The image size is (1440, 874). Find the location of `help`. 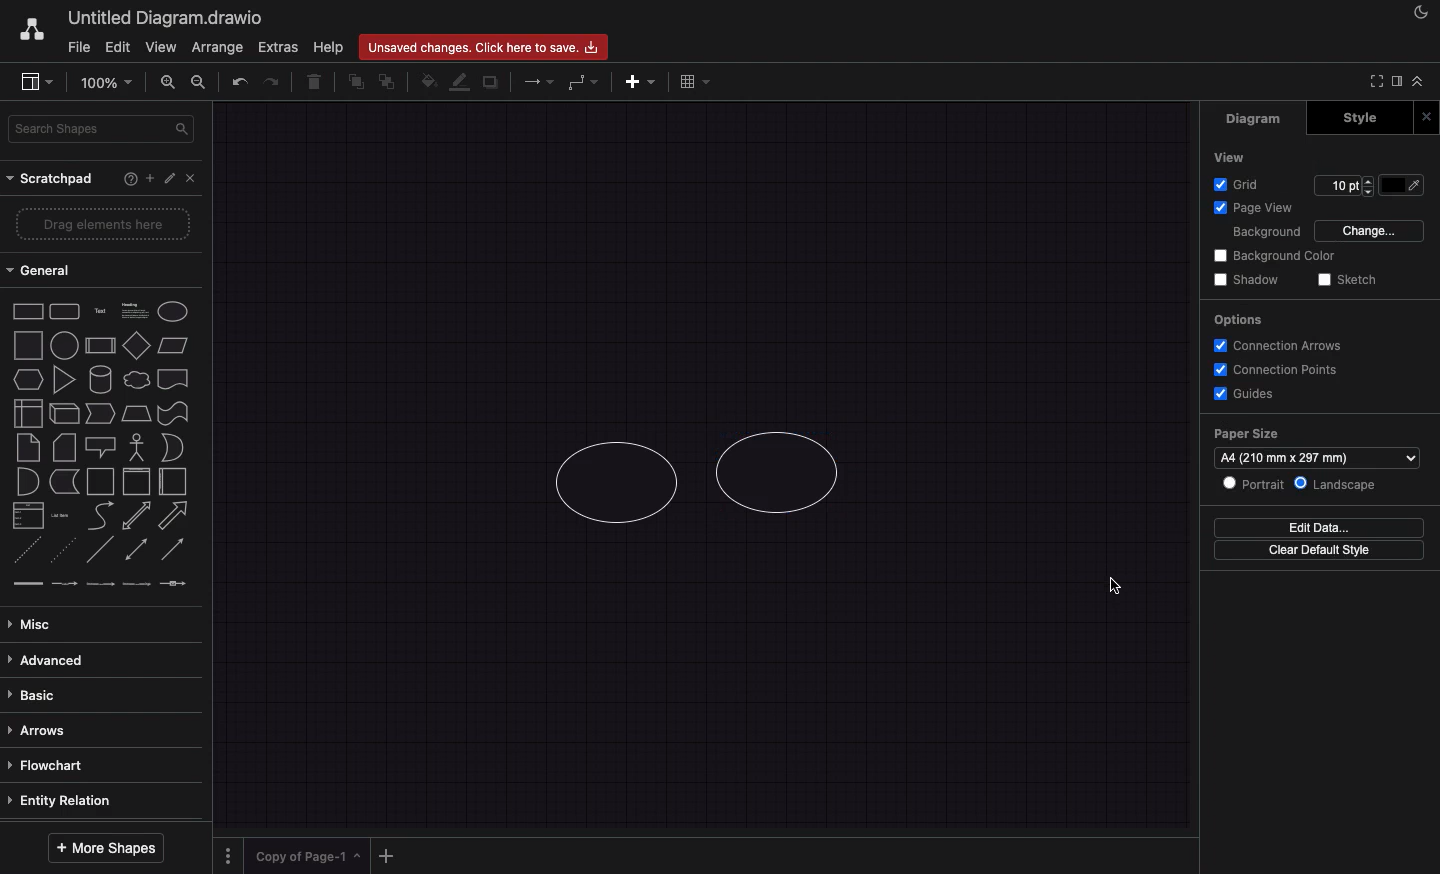

help is located at coordinates (130, 179).